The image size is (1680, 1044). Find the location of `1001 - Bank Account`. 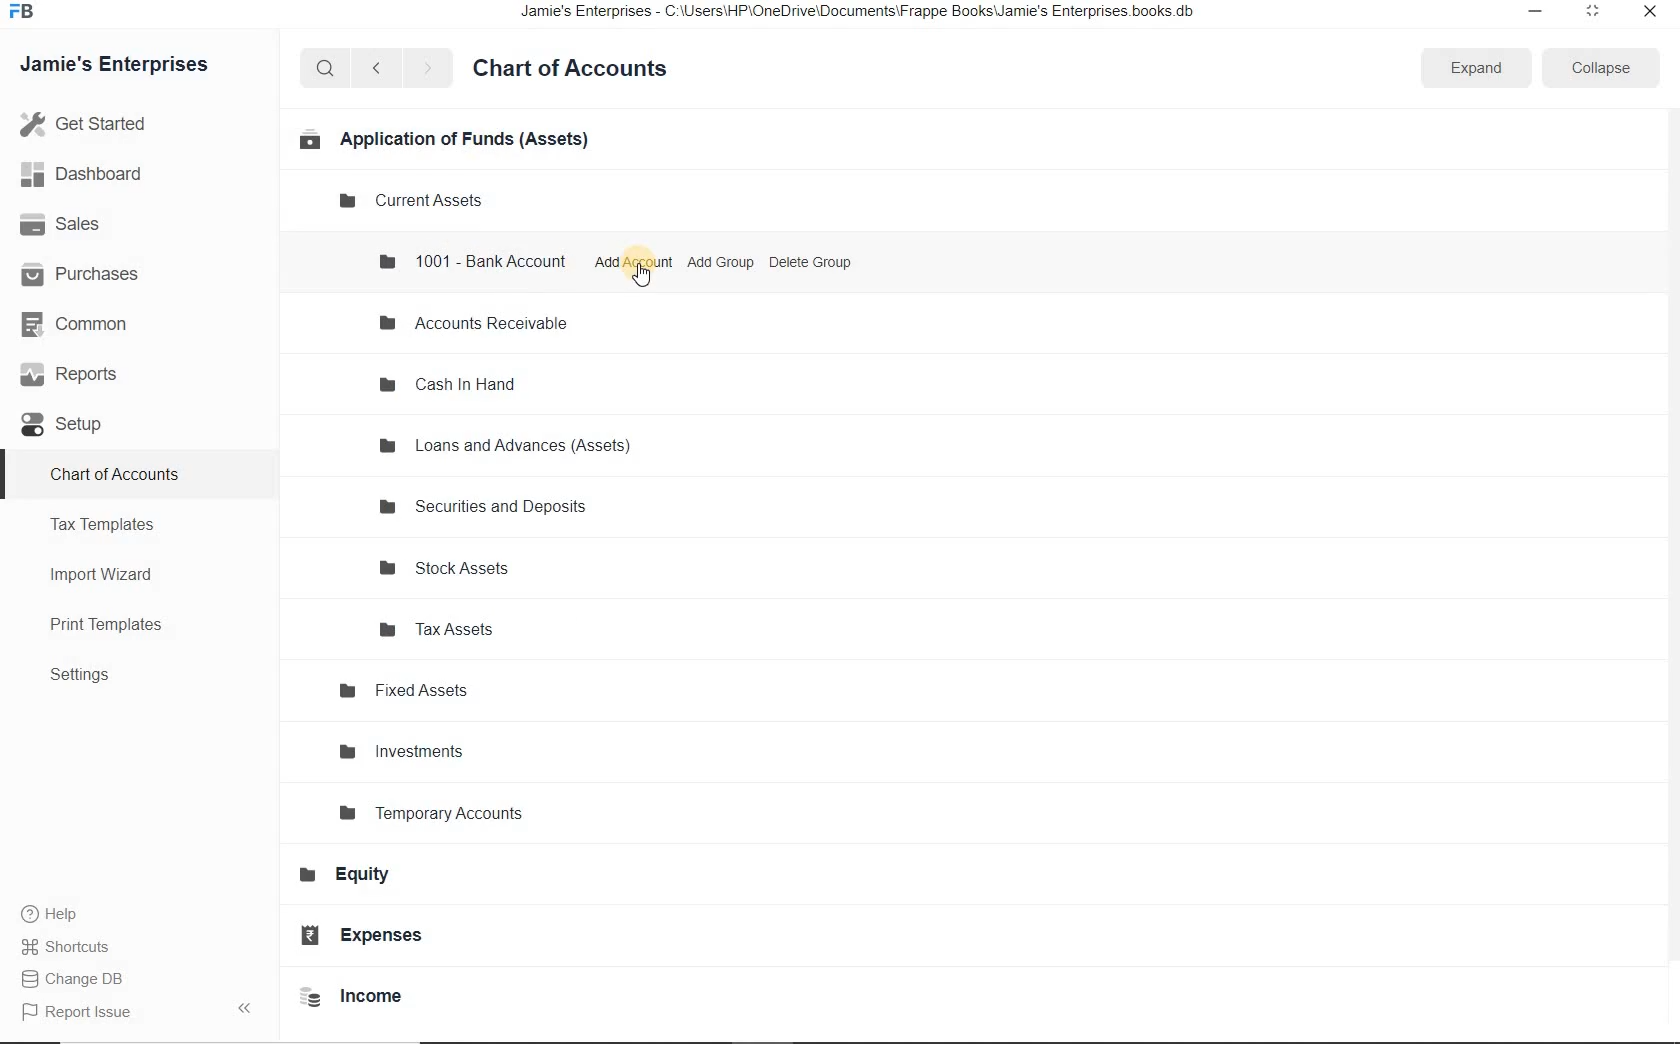

1001 - Bank Account is located at coordinates (473, 260).